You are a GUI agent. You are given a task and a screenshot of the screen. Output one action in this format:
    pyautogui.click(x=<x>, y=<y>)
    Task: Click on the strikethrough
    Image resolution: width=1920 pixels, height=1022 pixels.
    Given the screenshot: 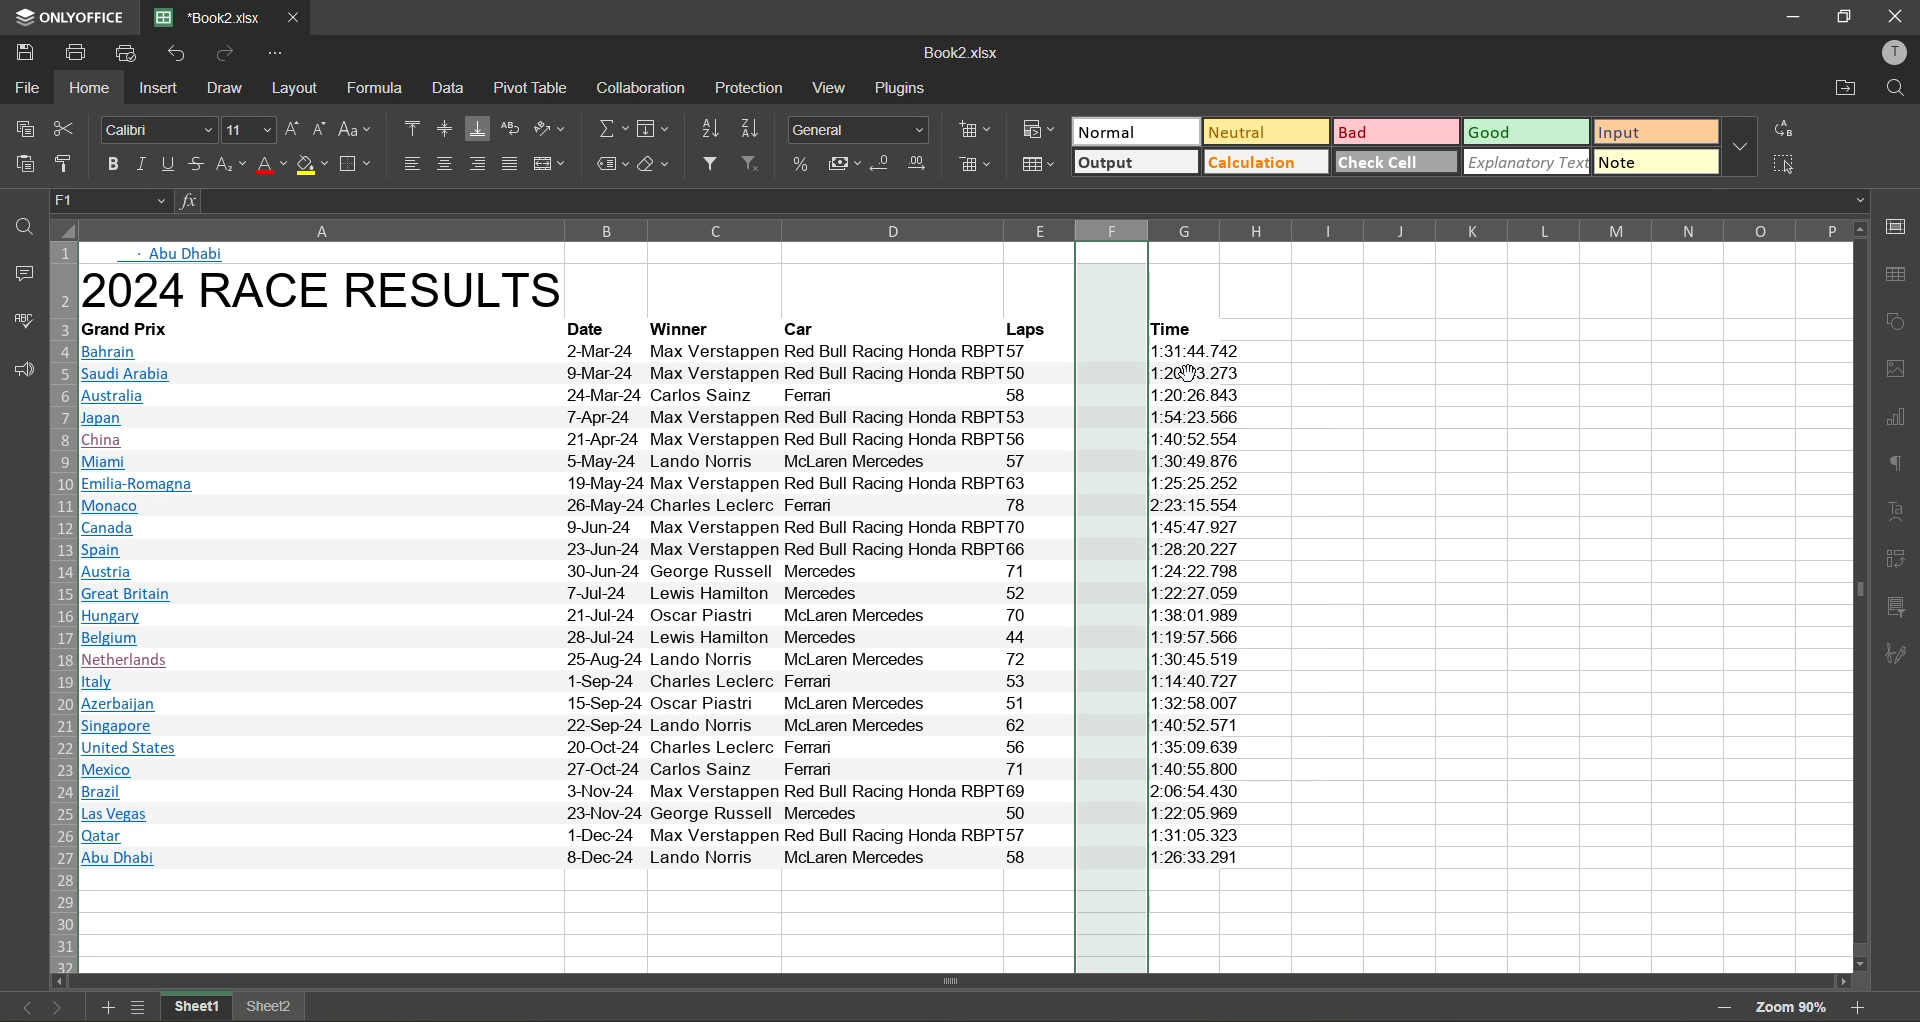 What is the action you would take?
    pyautogui.click(x=198, y=165)
    